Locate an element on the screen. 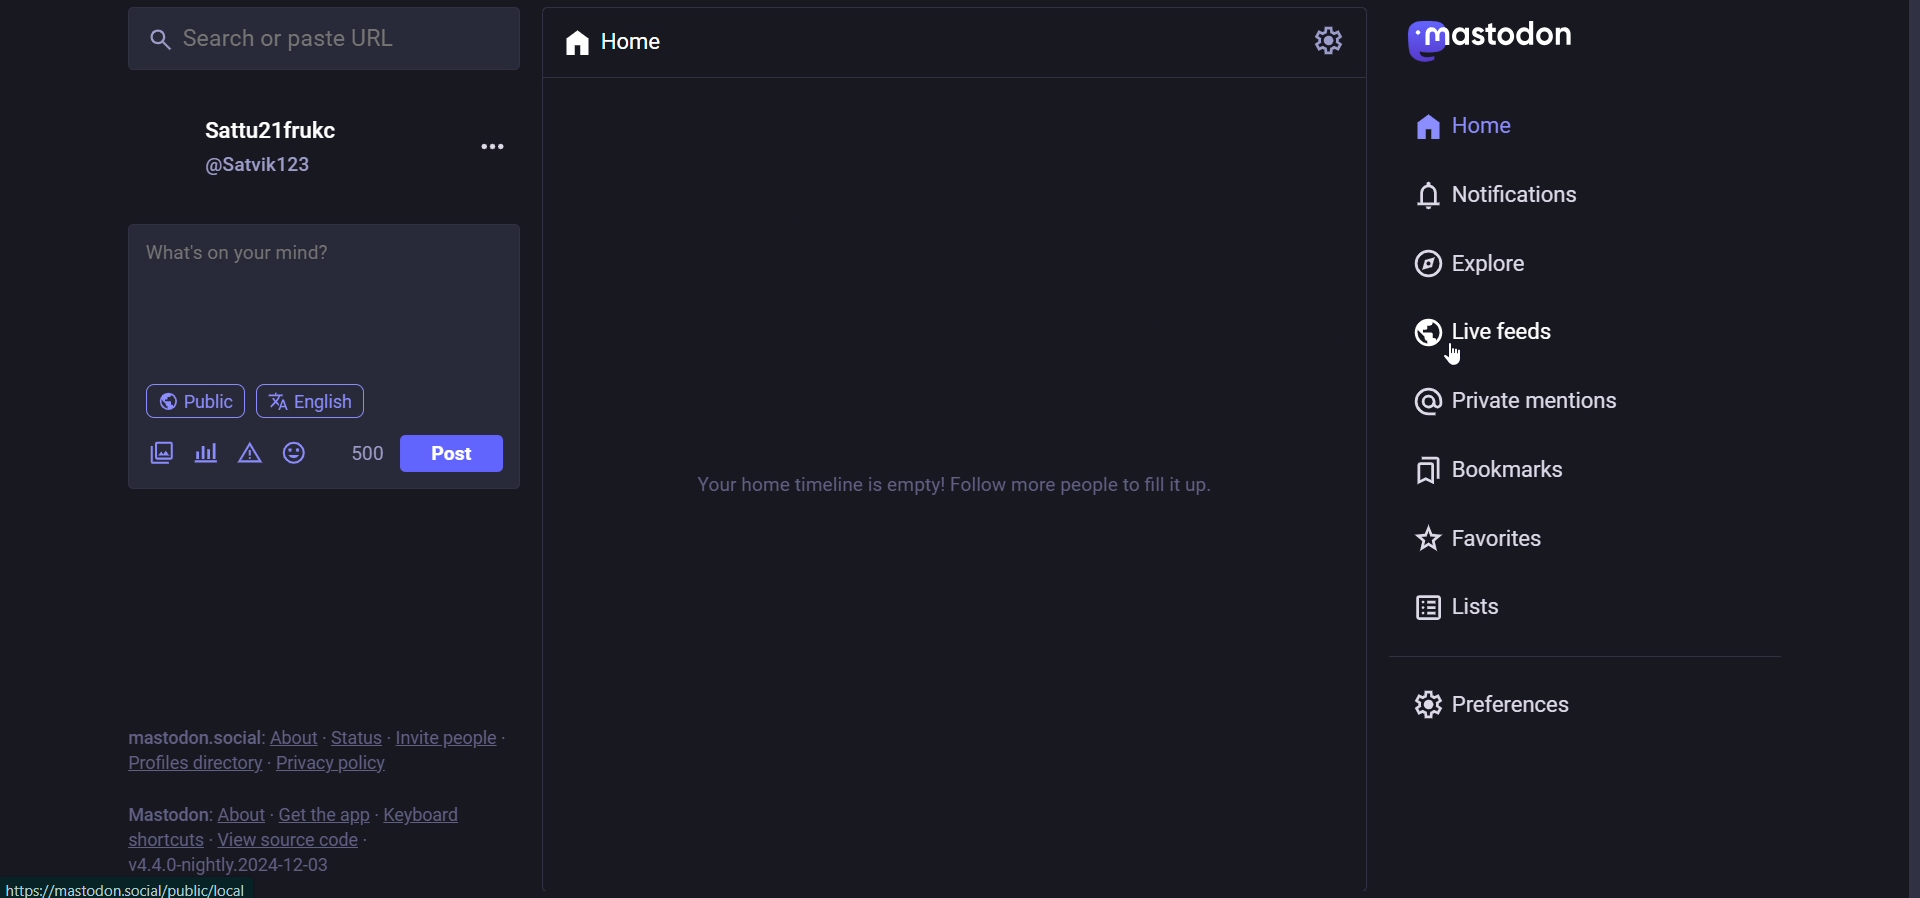 This screenshot has width=1920, height=898. more is located at coordinates (496, 146).